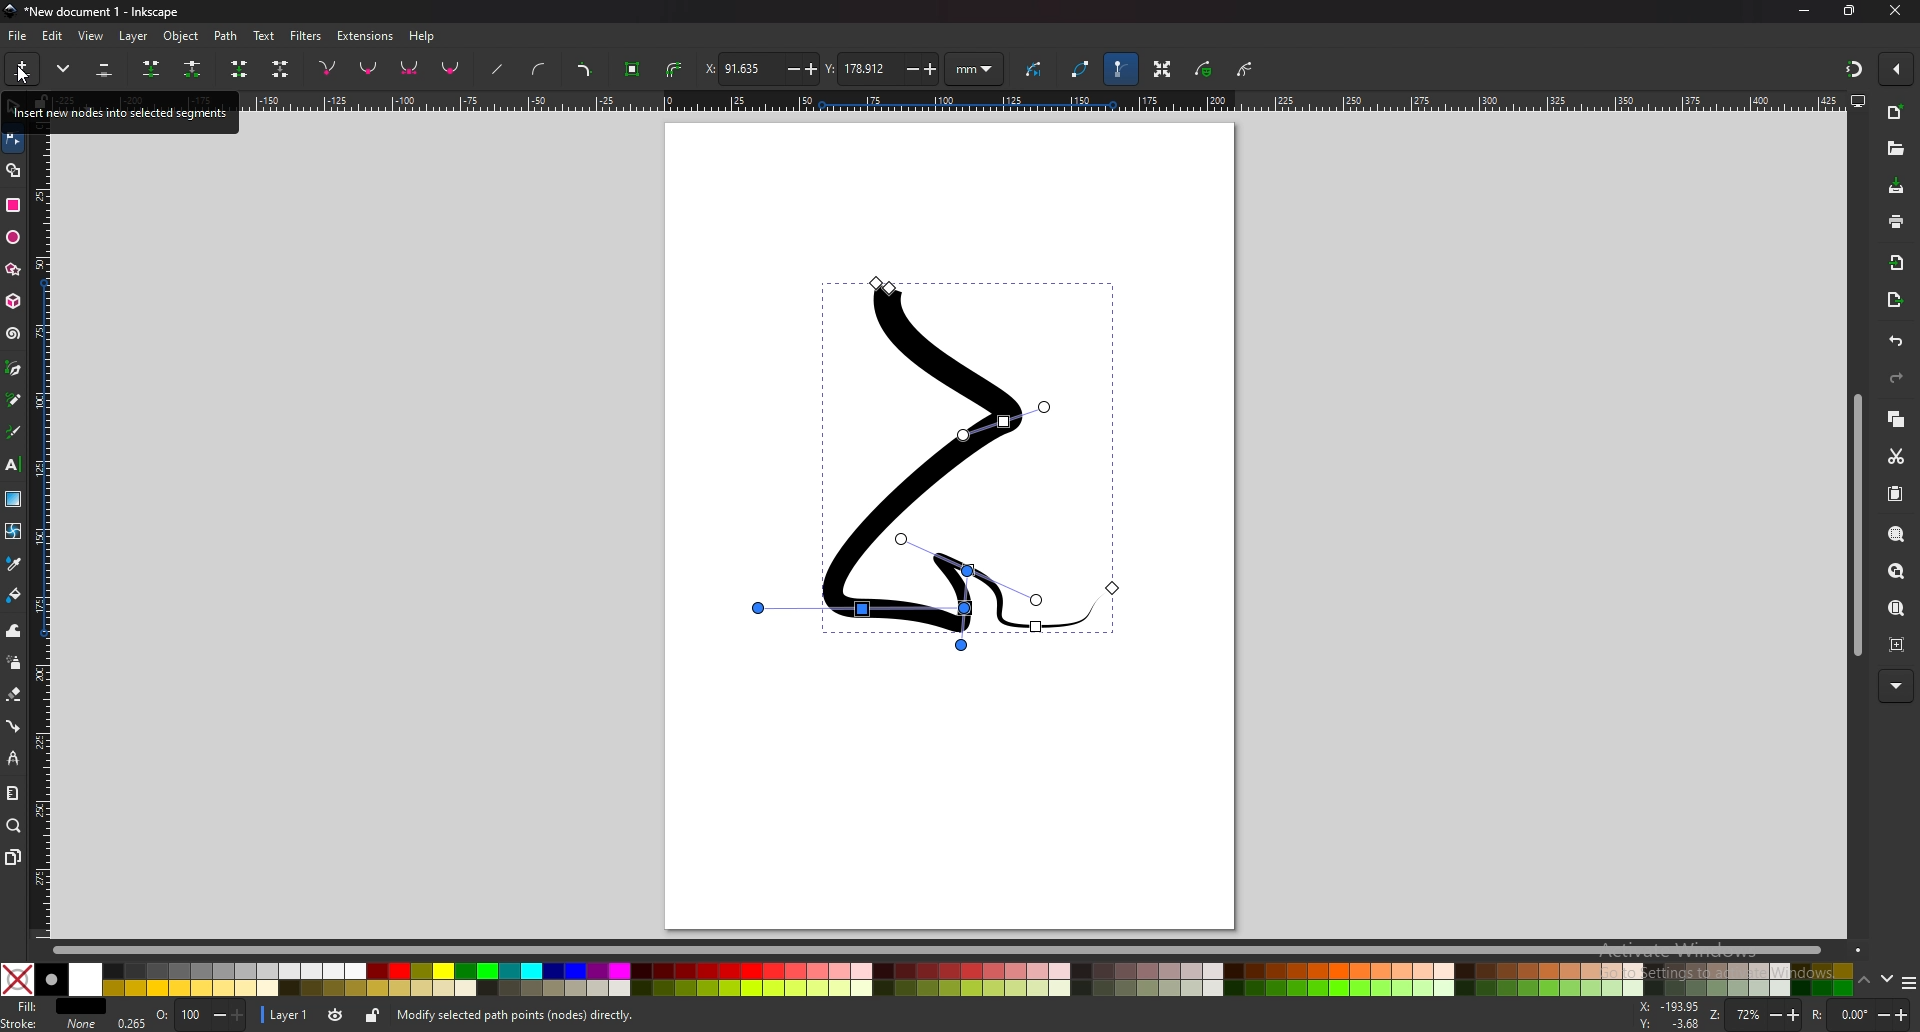 The height and width of the screenshot is (1032, 1920). Describe the element at coordinates (14, 465) in the screenshot. I see `text` at that location.